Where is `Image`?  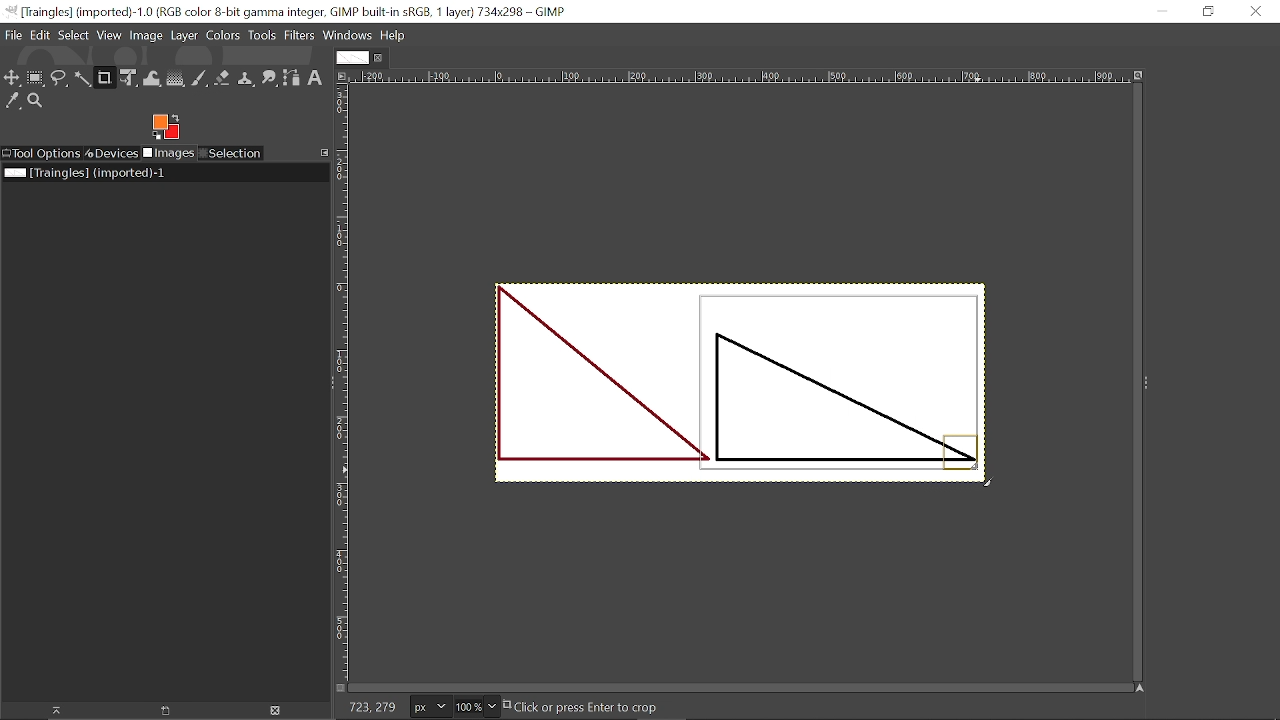 Image is located at coordinates (145, 36).